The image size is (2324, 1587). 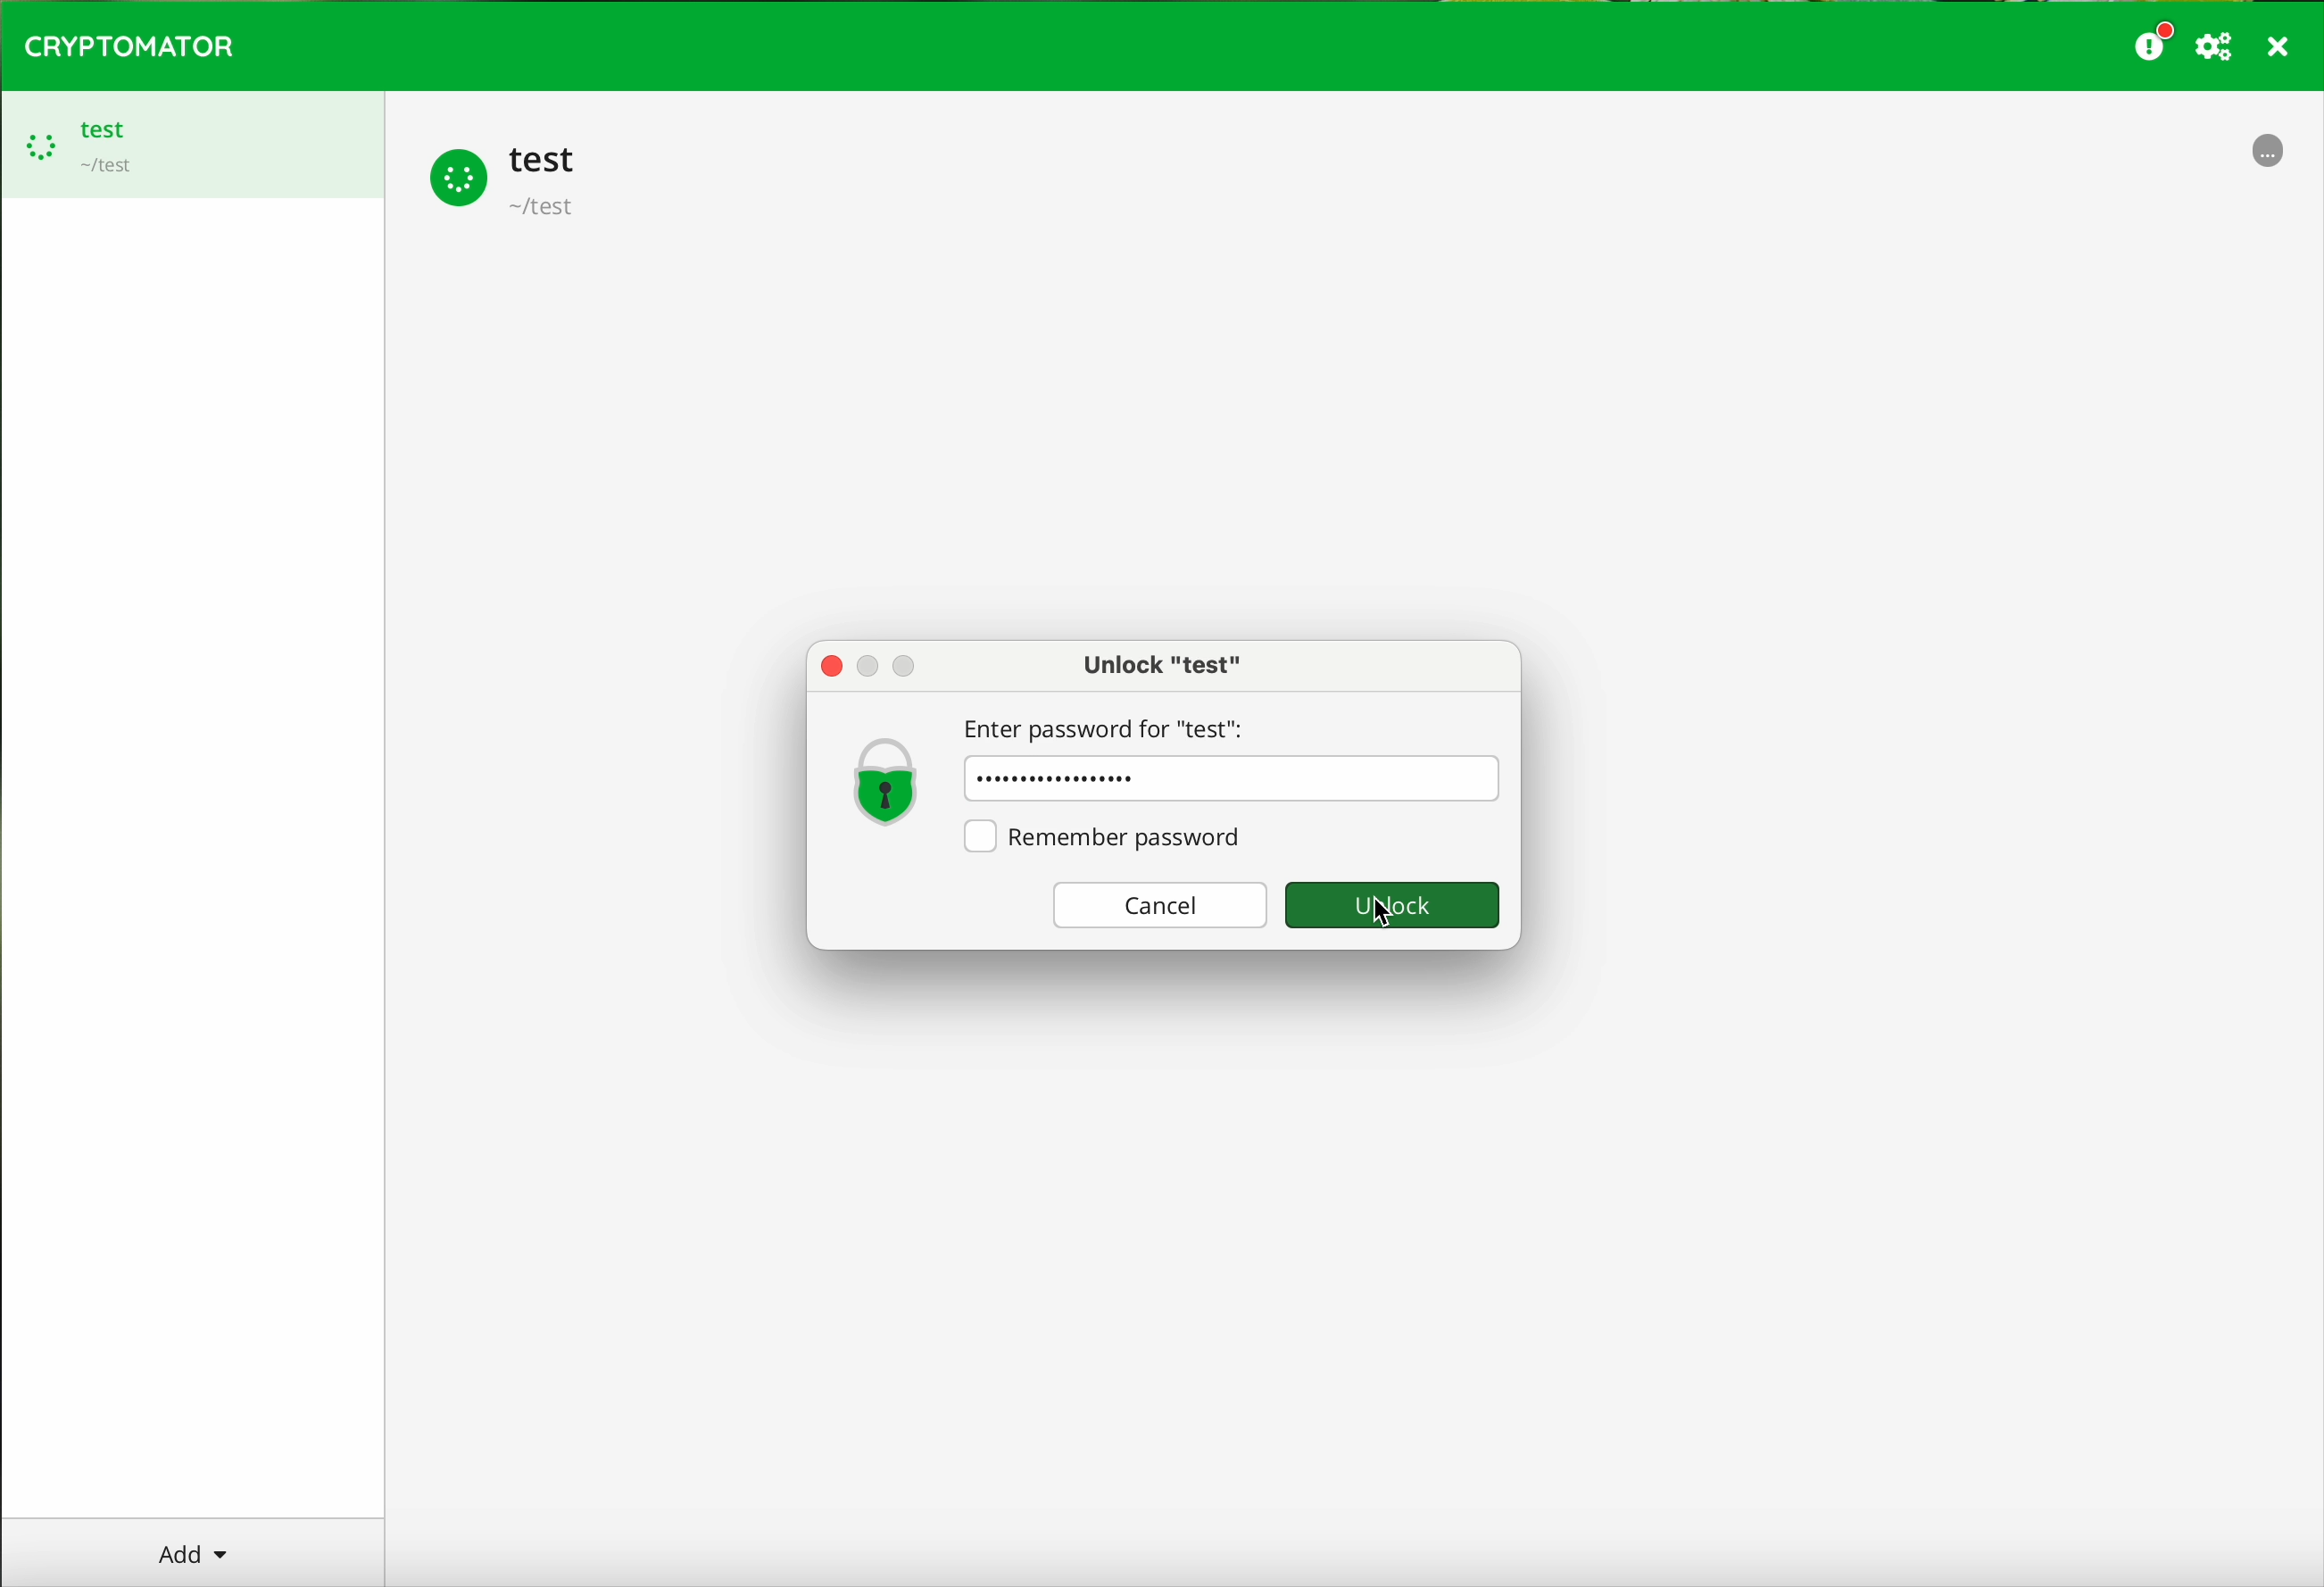 What do you see at coordinates (1393, 908) in the screenshot?
I see ` unlock` at bounding box center [1393, 908].